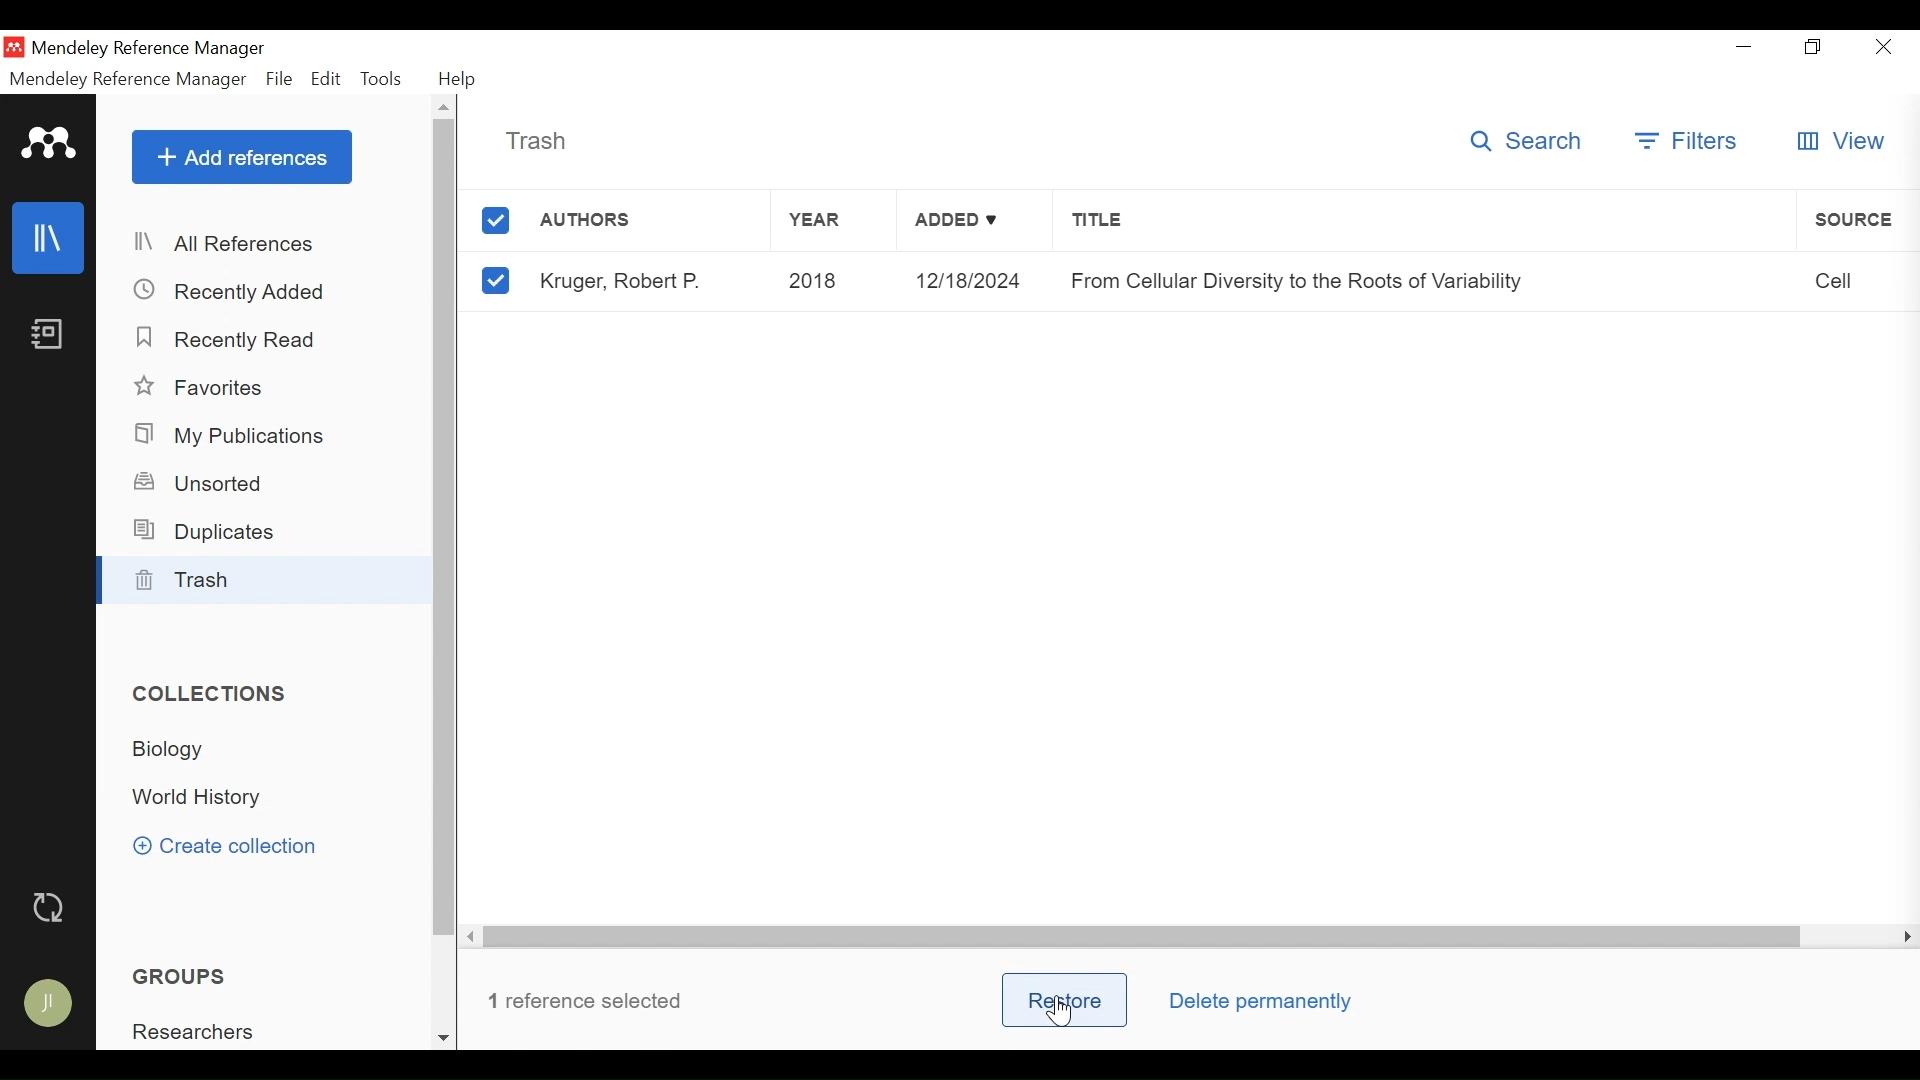 Image resolution: width=1920 pixels, height=1080 pixels. What do you see at coordinates (1857, 221) in the screenshot?
I see `Source` at bounding box center [1857, 221].